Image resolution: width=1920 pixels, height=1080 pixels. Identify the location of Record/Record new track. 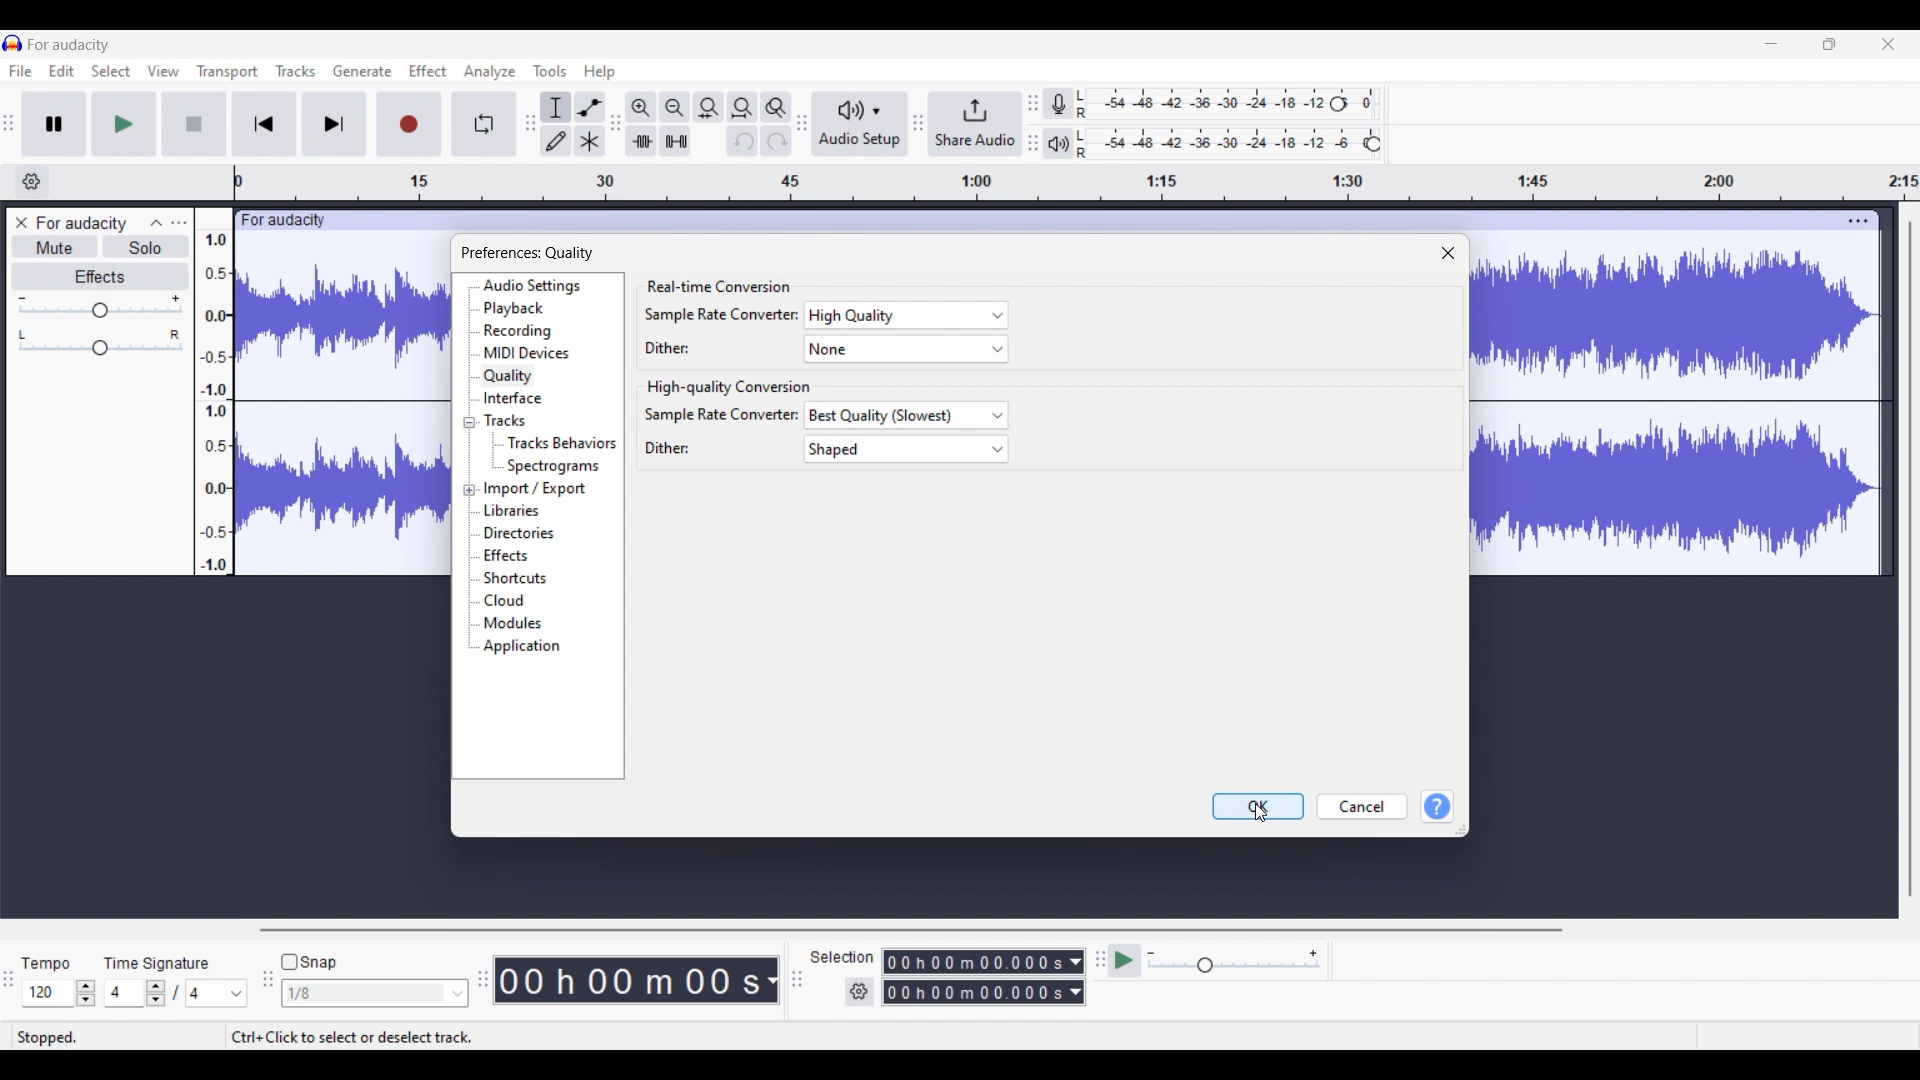
(409, 124).